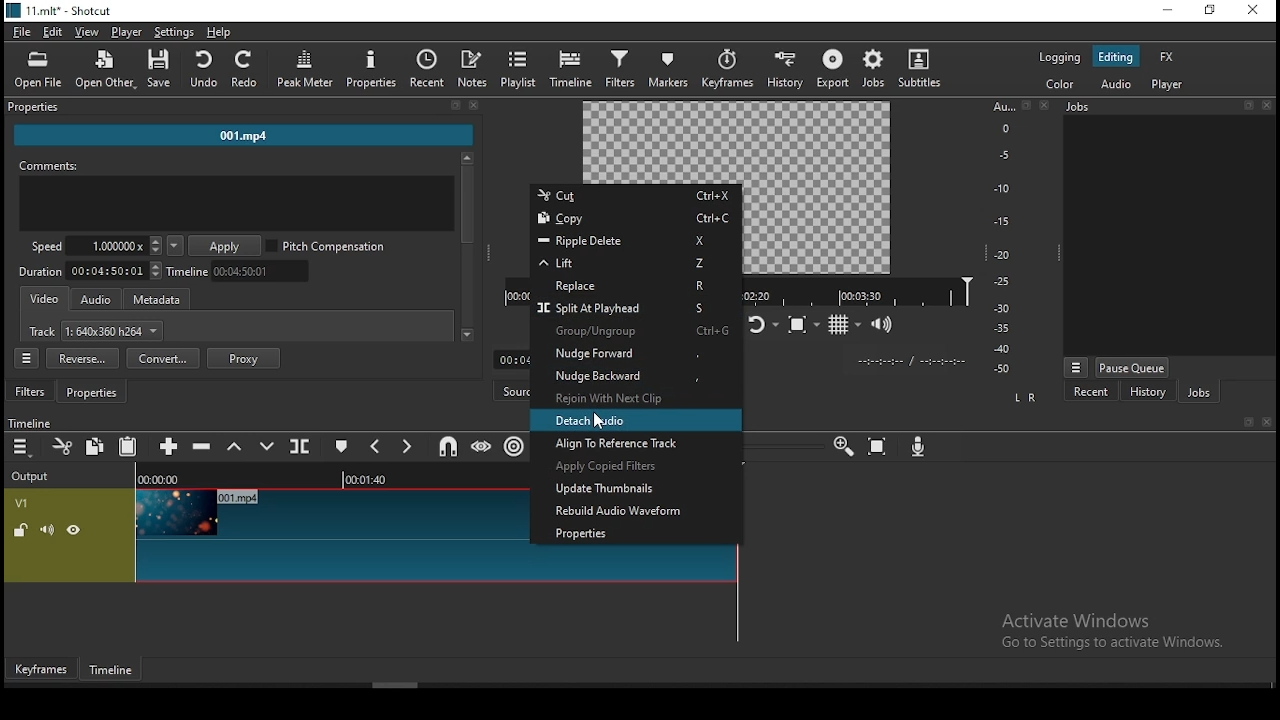 This screenshot has width=1280, height=720. I want to click on export, so click(831, 68).